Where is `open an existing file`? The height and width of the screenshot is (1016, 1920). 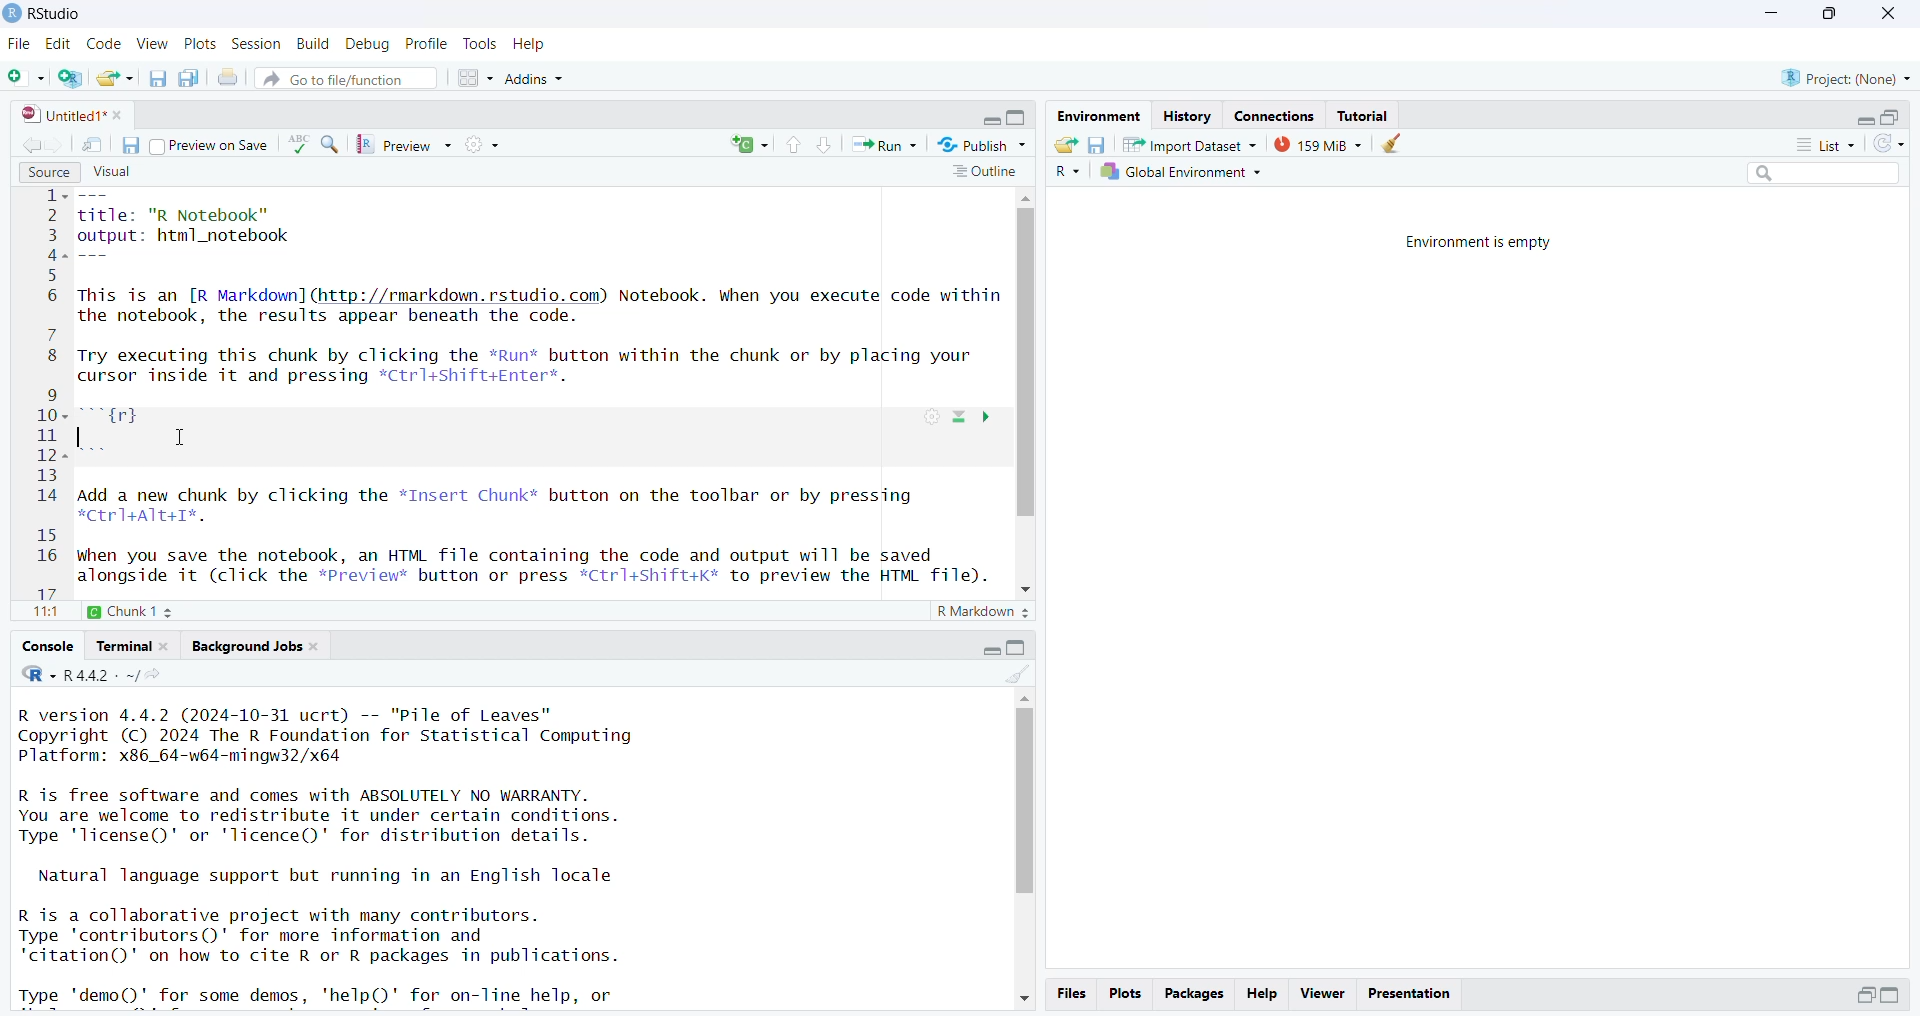
open an existing file is located at coordinates (116, 78).